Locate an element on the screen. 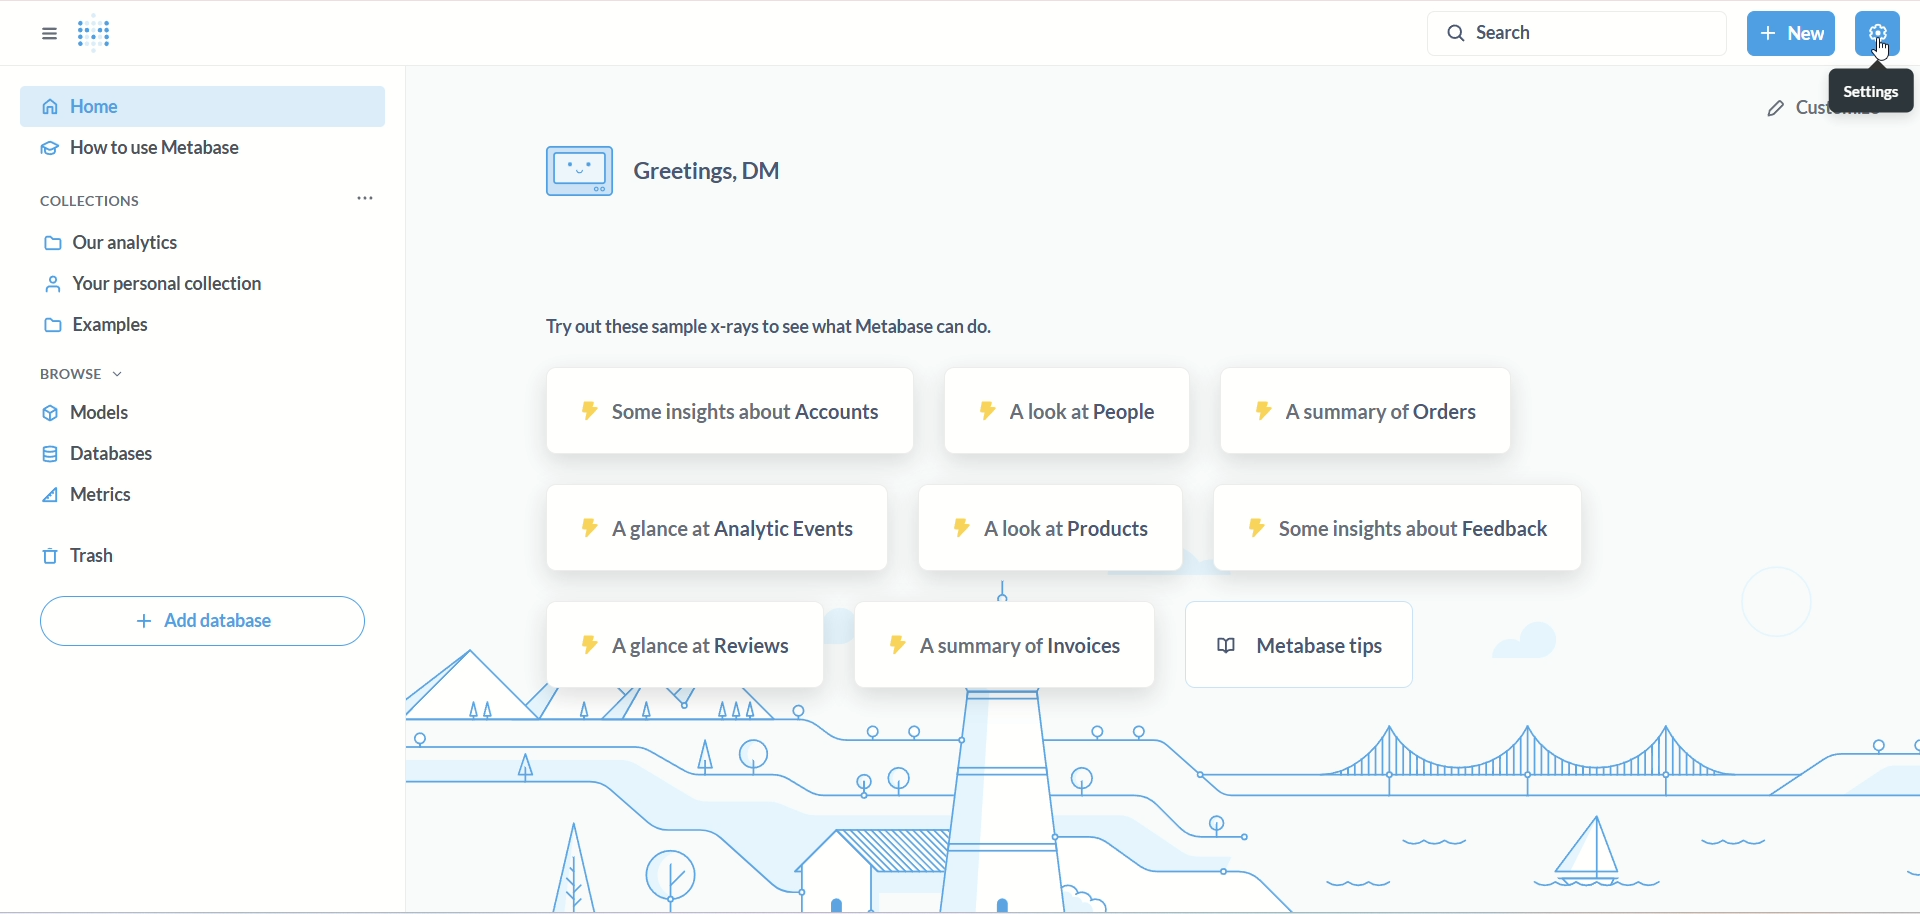 Image resolution: width=1920 pixels, height=914 pixels. cursor is located at coordinates (1877, 55).